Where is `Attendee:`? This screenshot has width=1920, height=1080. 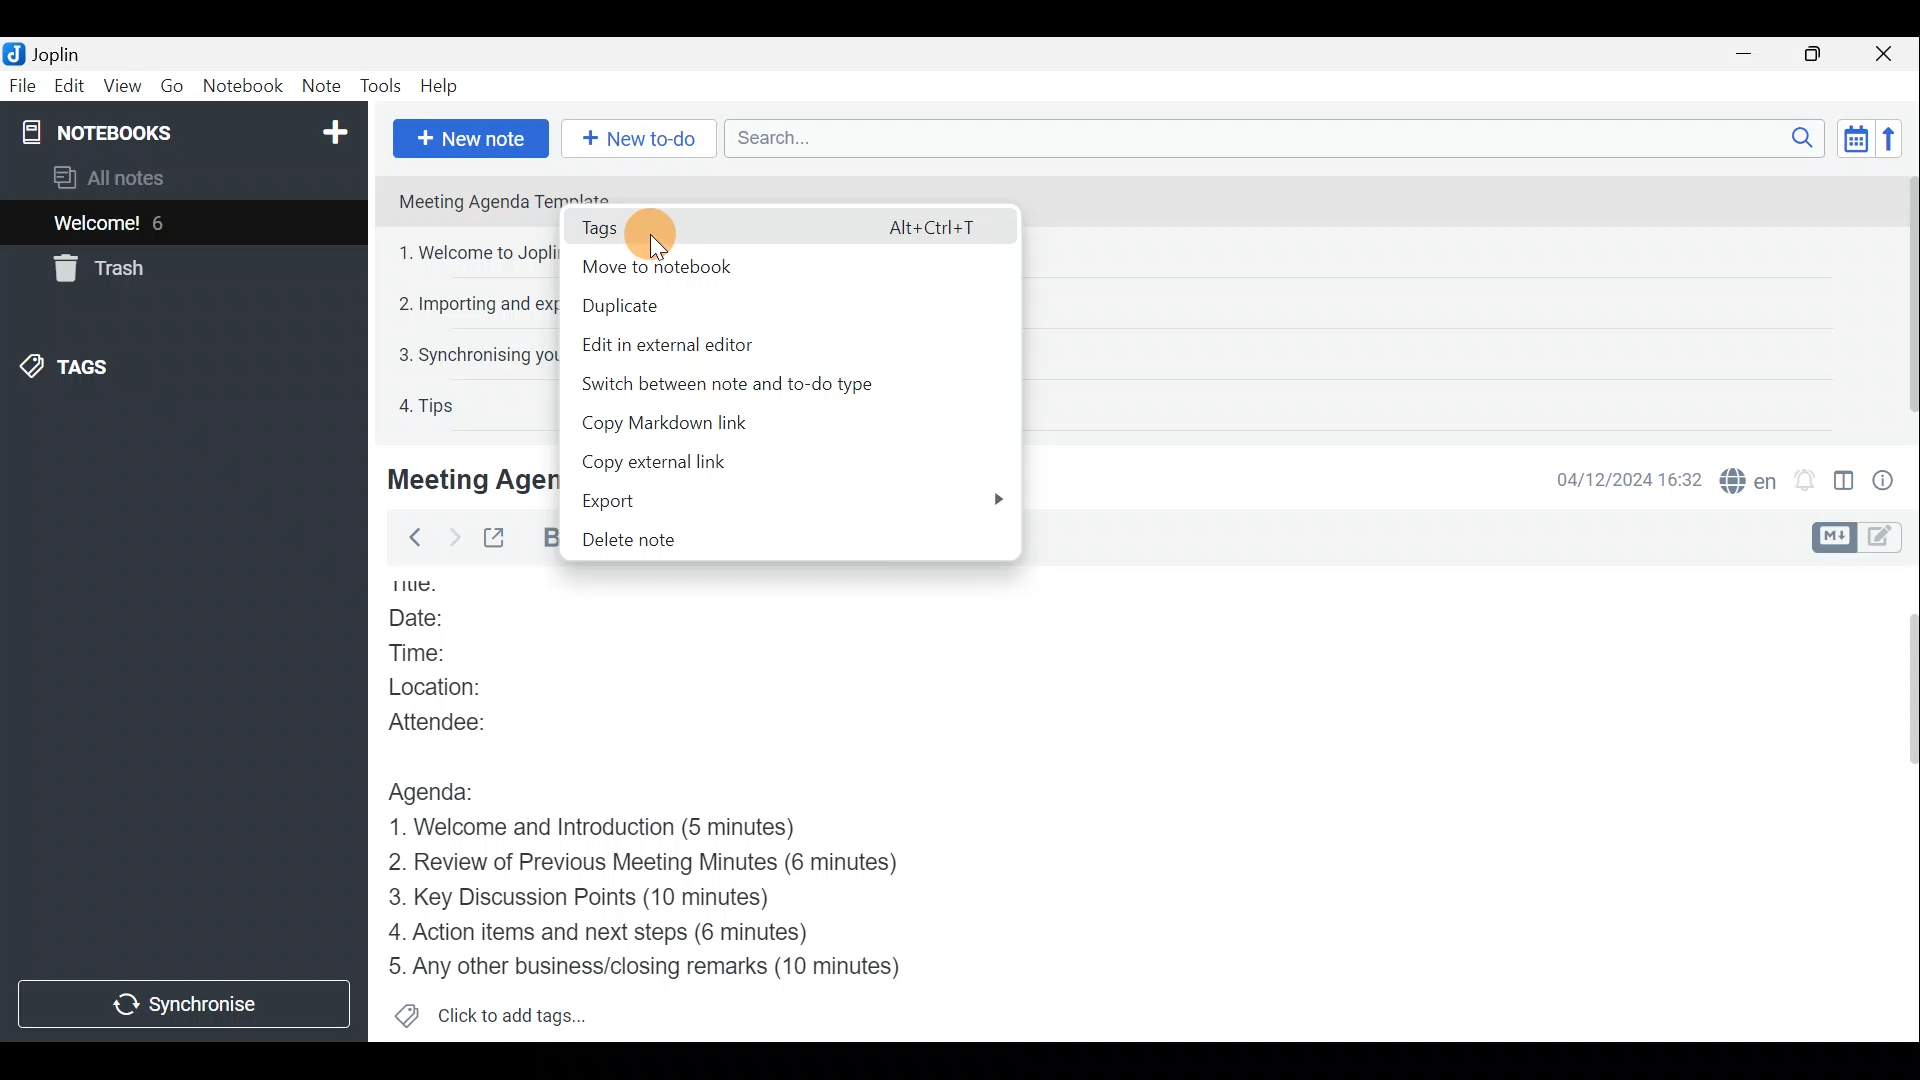
Attendee: is located at coordinates (461, 720).